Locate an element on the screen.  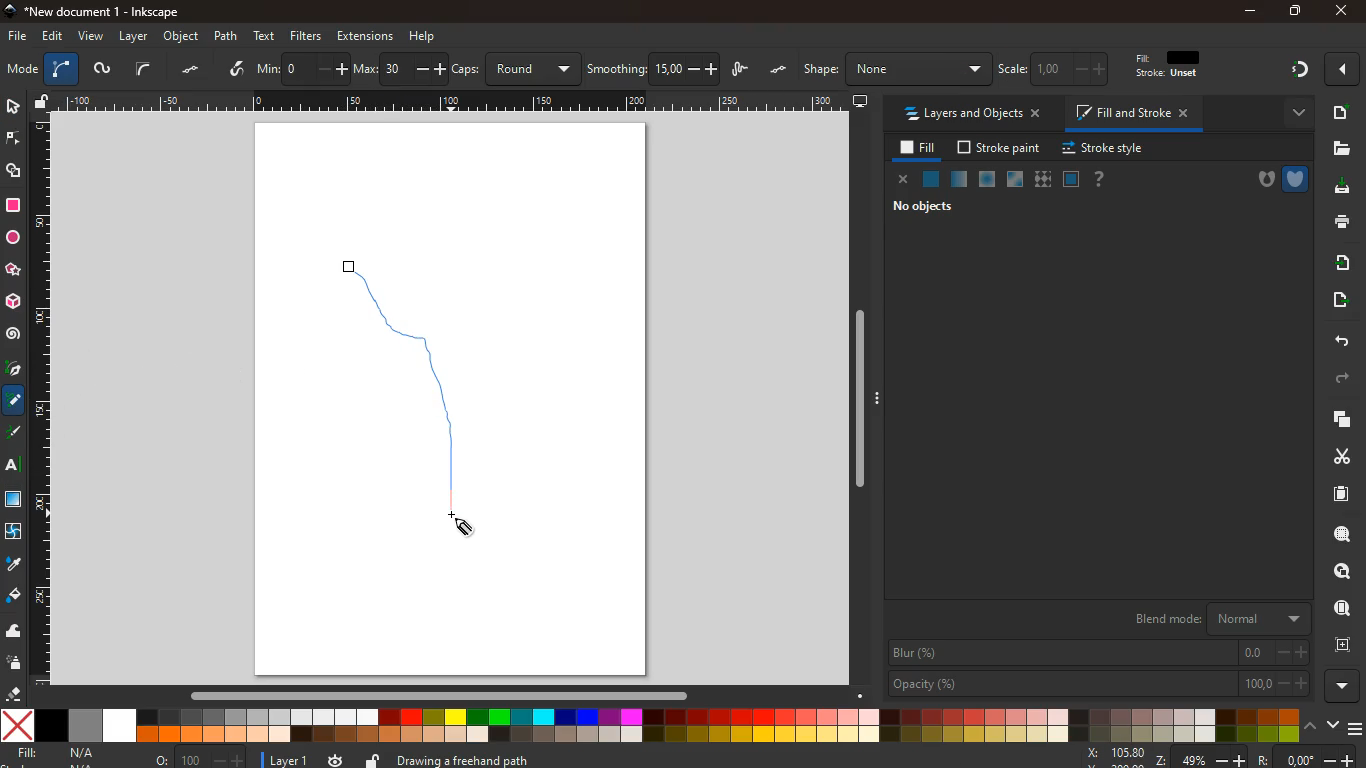
hole is located at coordinates (1262, 181).